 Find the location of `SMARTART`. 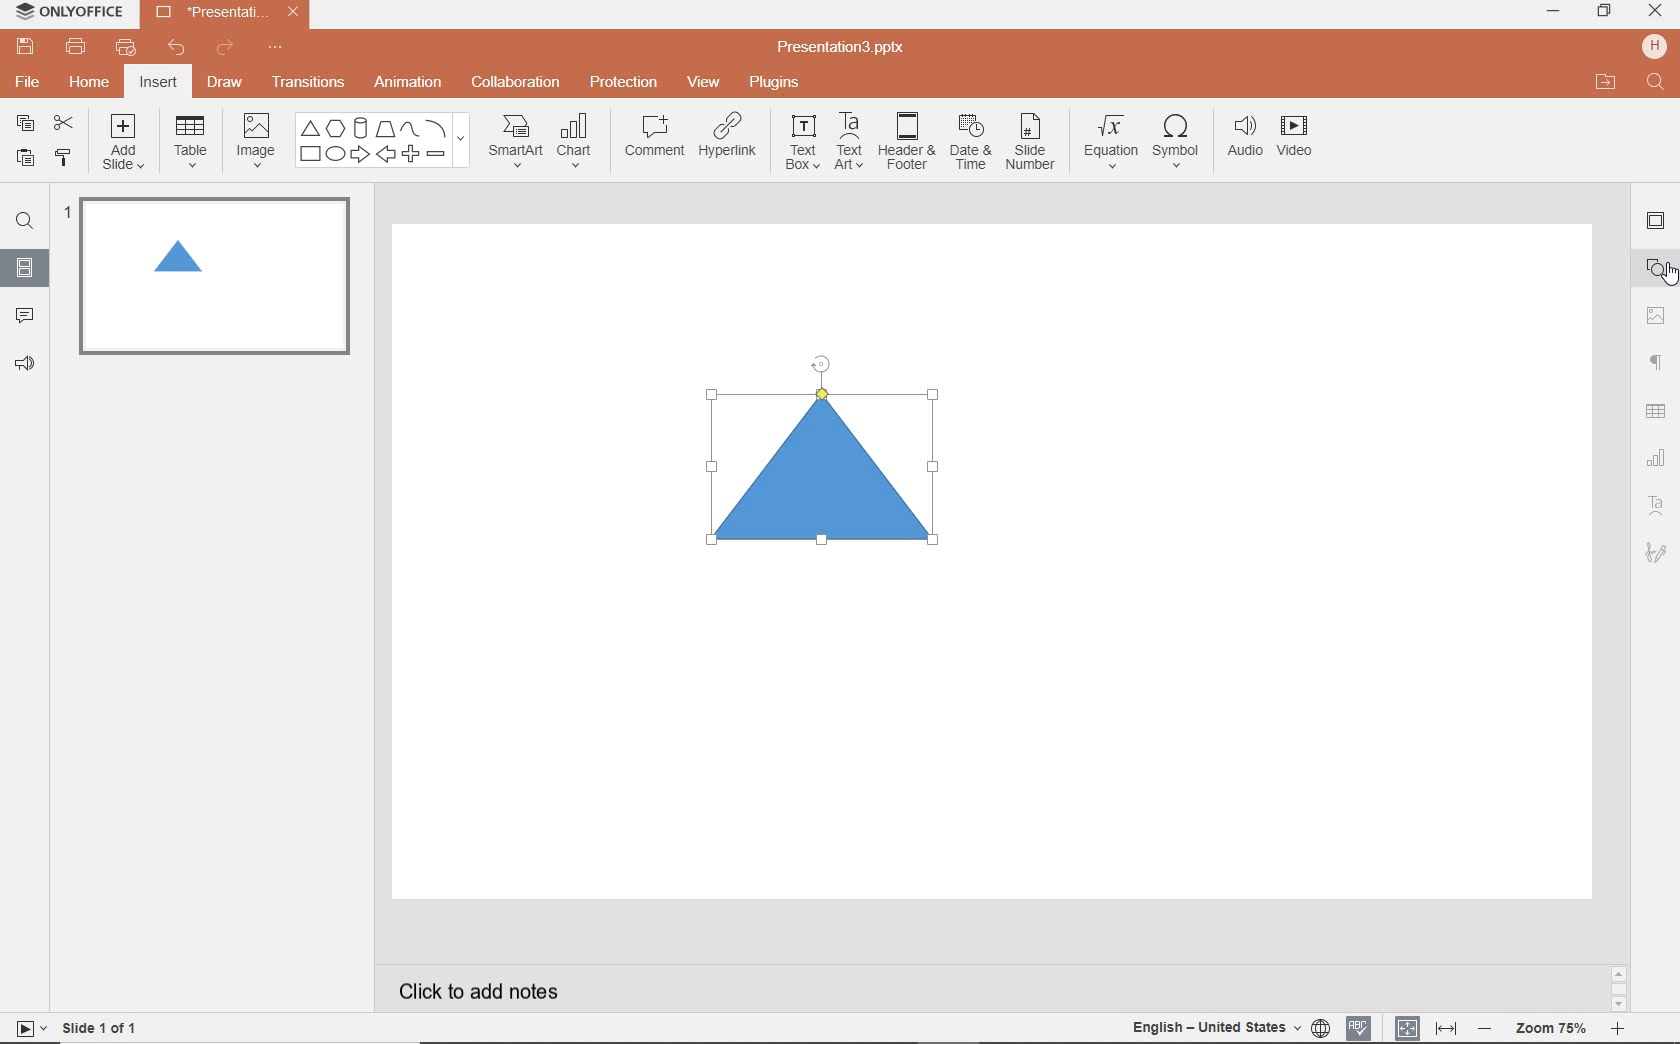

SMARTART is located at coordinates (516, 148).